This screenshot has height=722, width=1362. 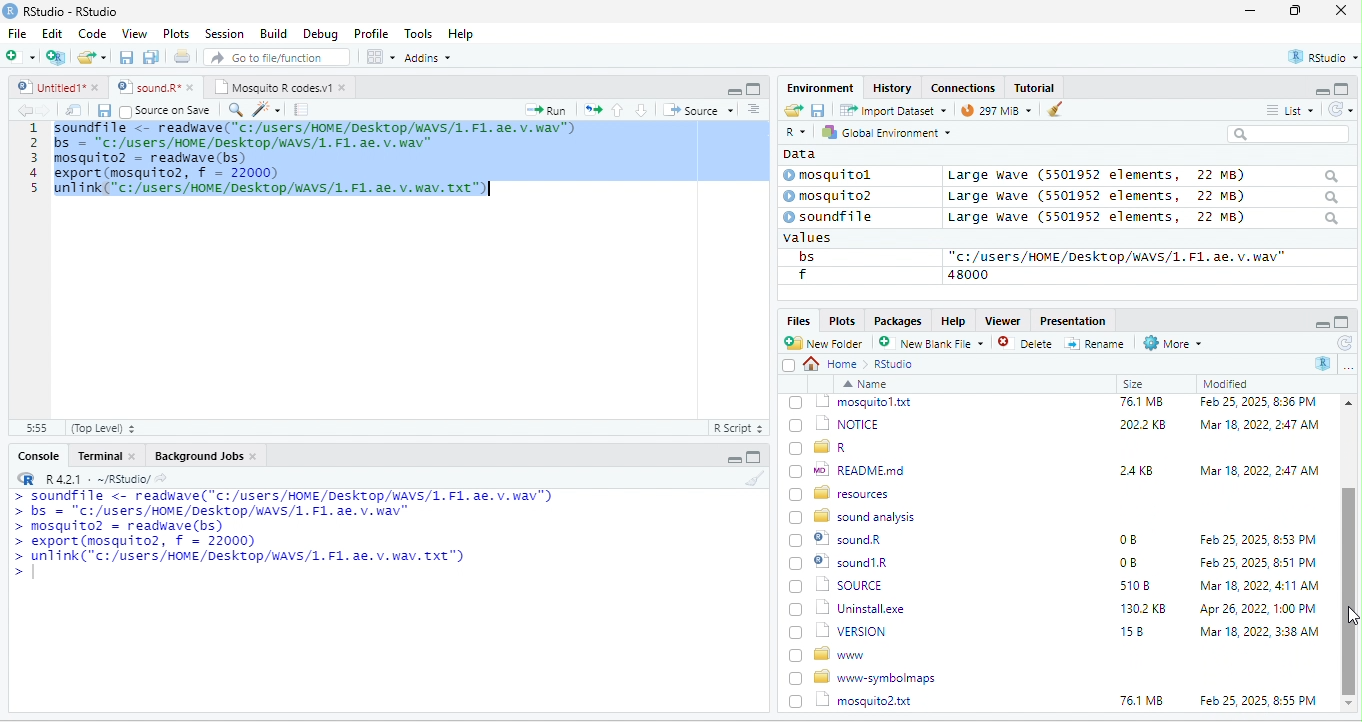 I want to click on ‘| COPYING, so click(x=839, y=473).